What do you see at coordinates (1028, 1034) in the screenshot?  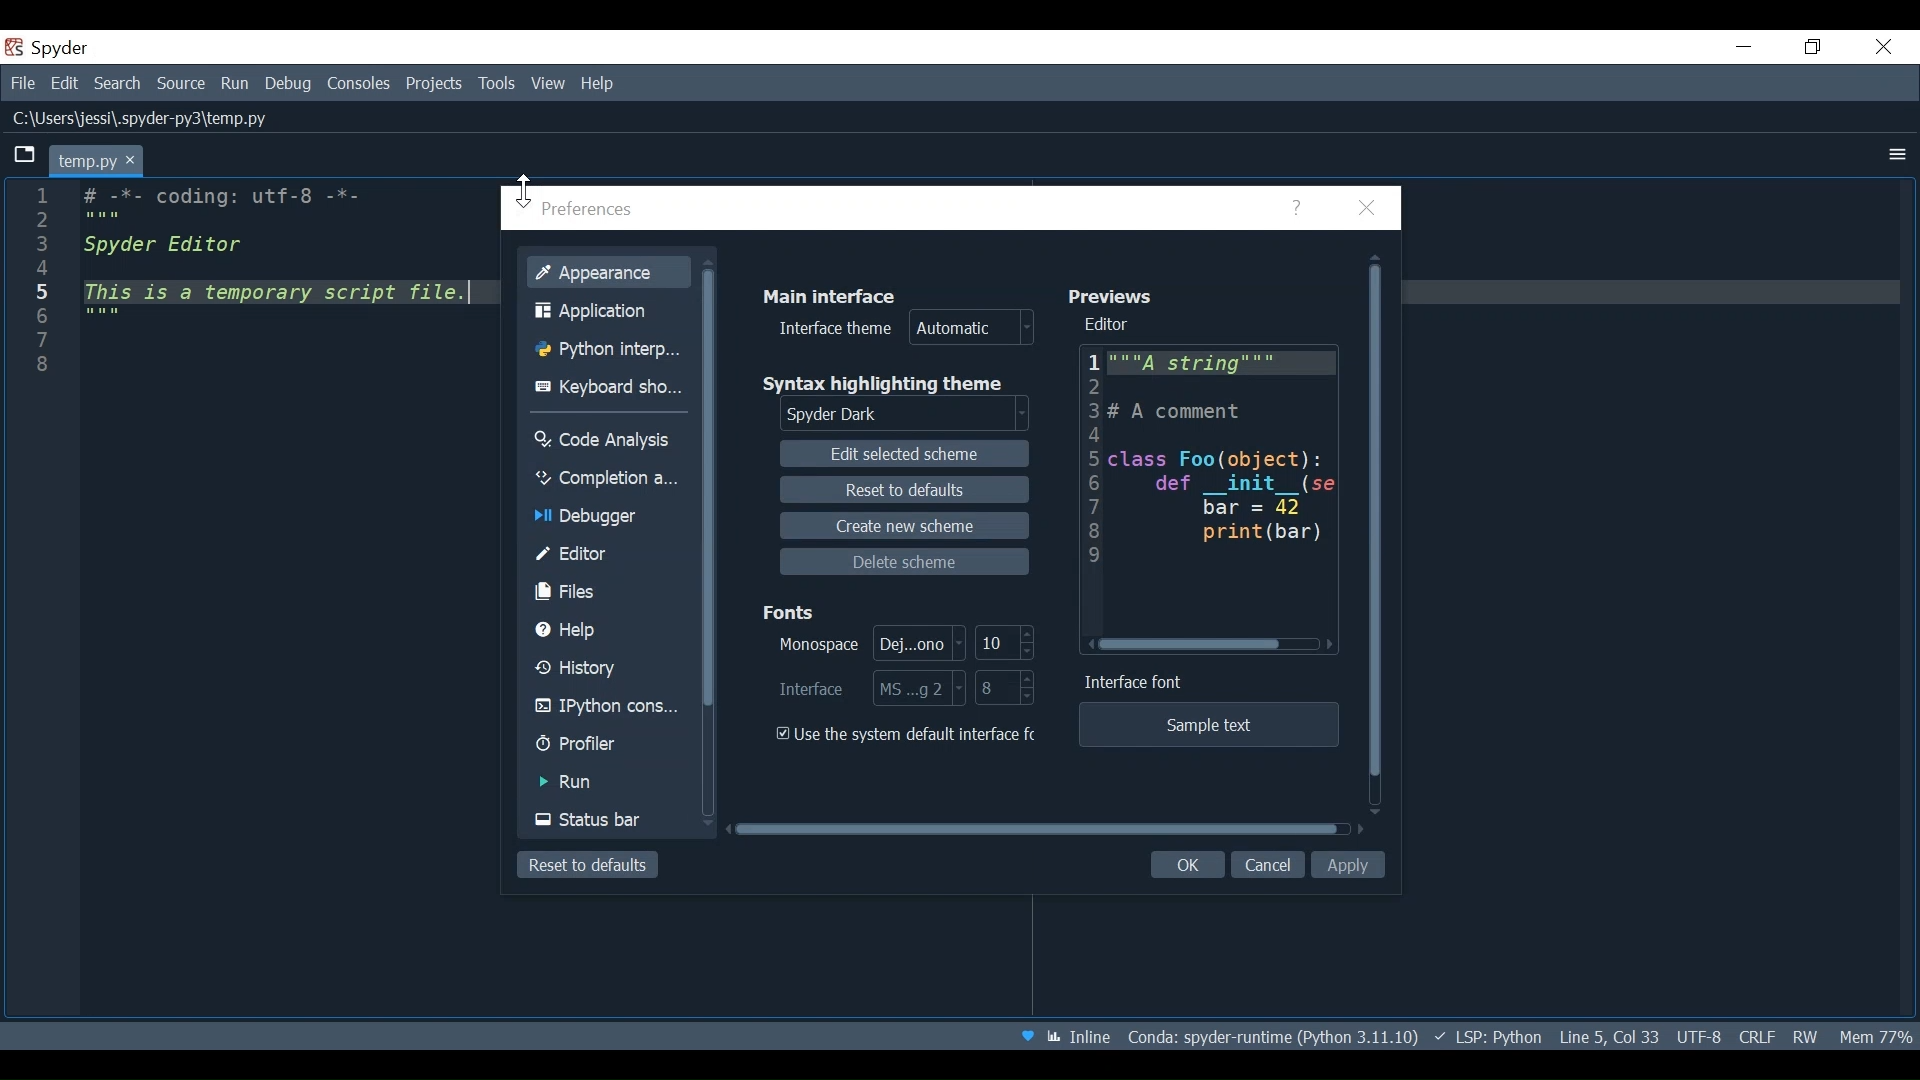 I see `Help Spyder` at bounding box center [1028, 1034].